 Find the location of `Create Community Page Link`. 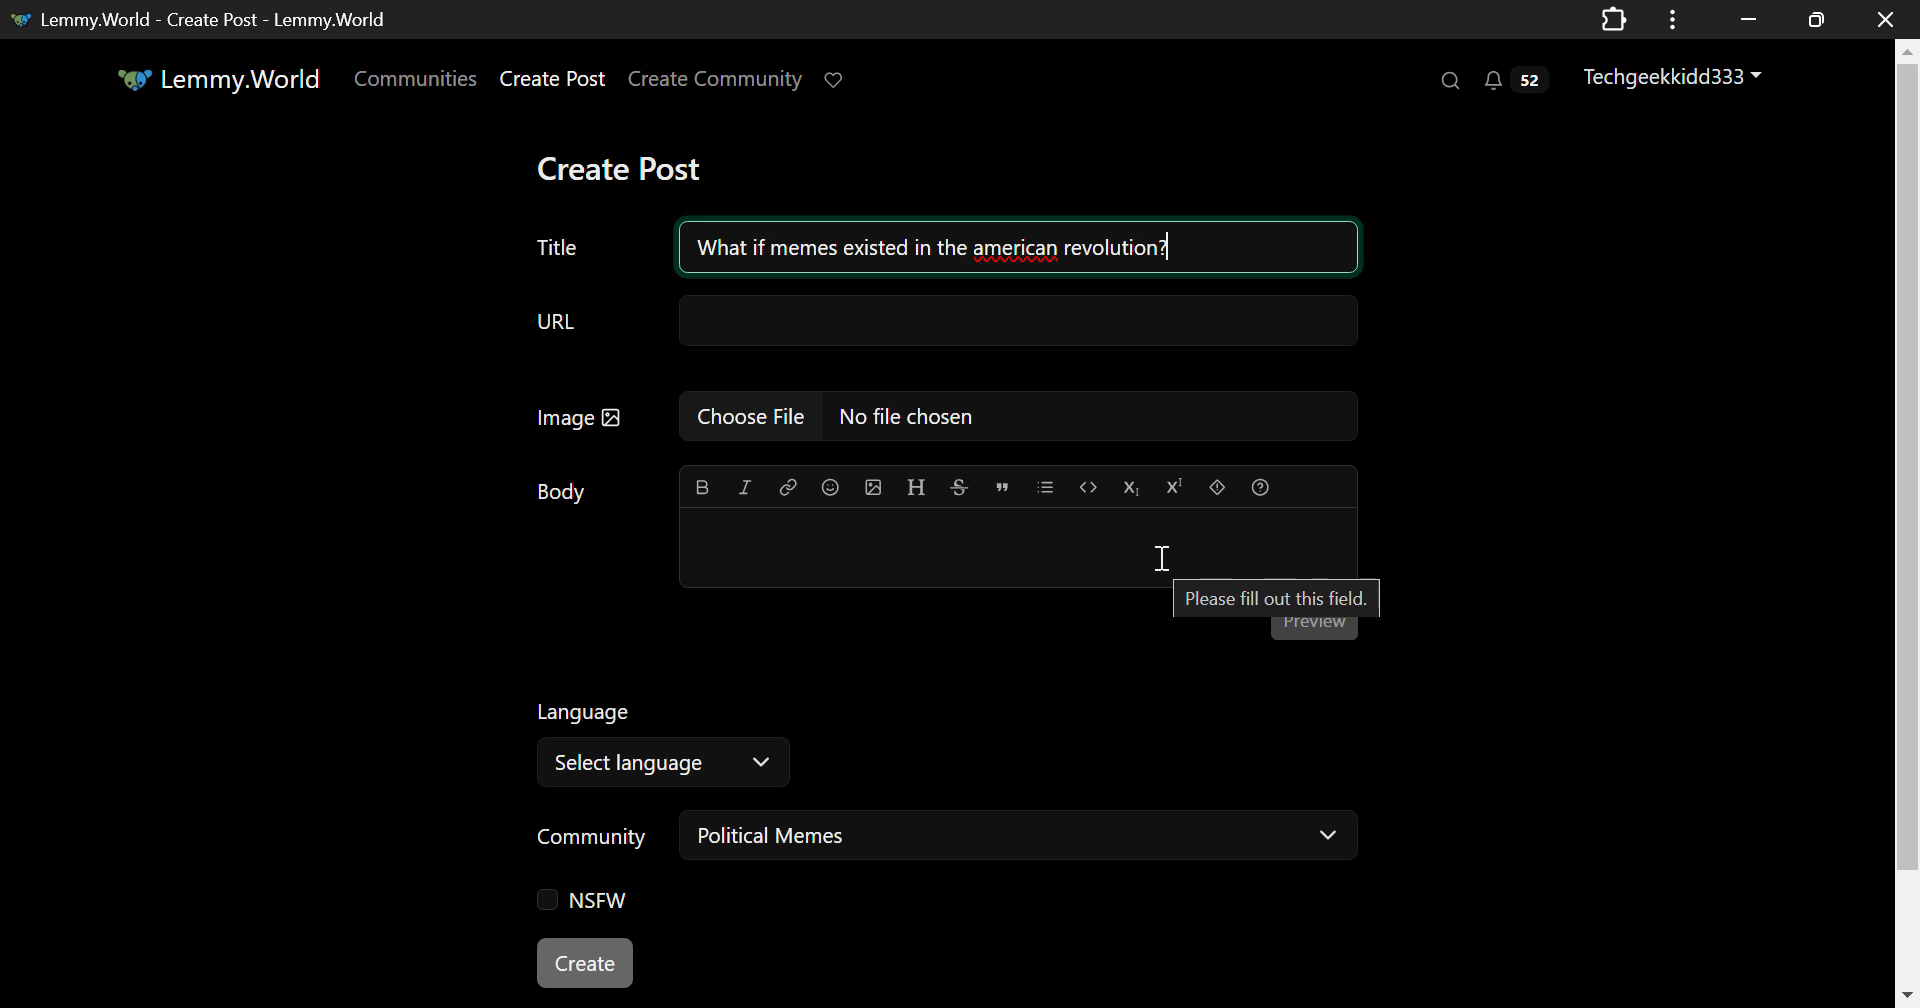

Create Community Page Link is located at coordinates (716, 78).